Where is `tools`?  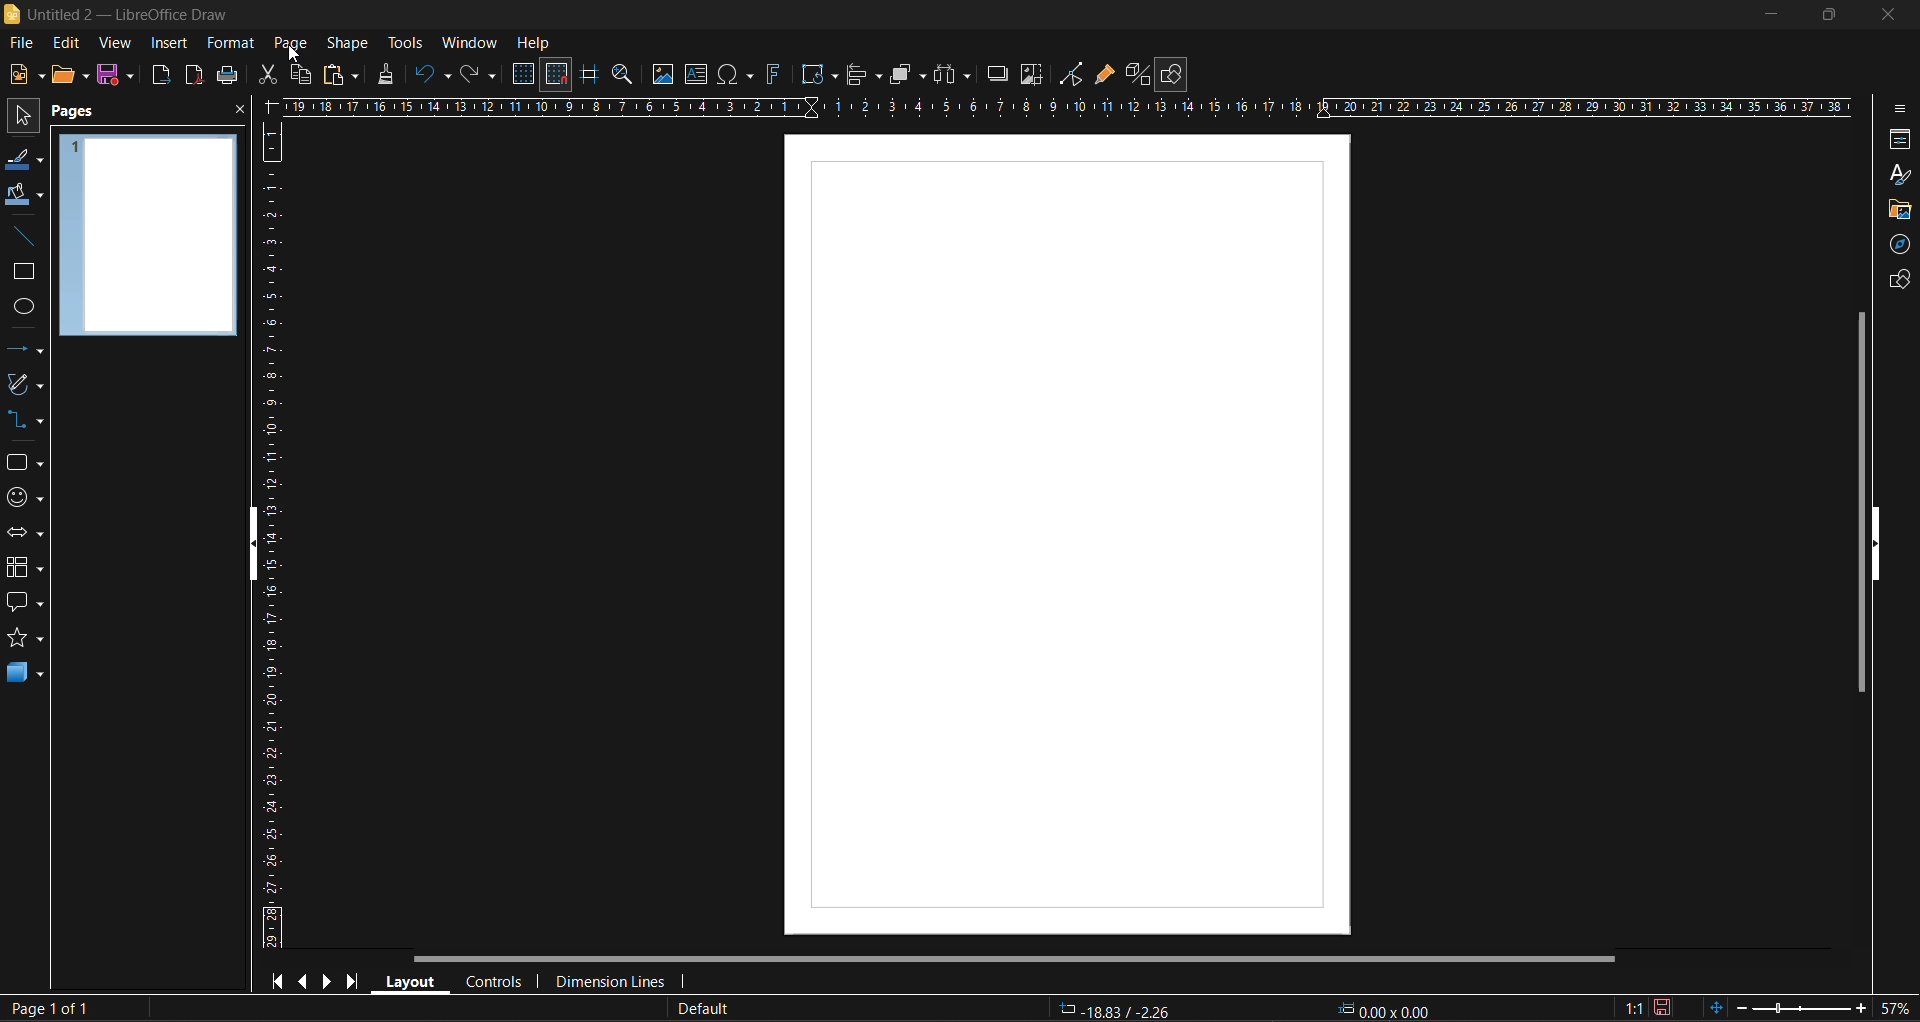
tools is located at coordinates (406, 42).